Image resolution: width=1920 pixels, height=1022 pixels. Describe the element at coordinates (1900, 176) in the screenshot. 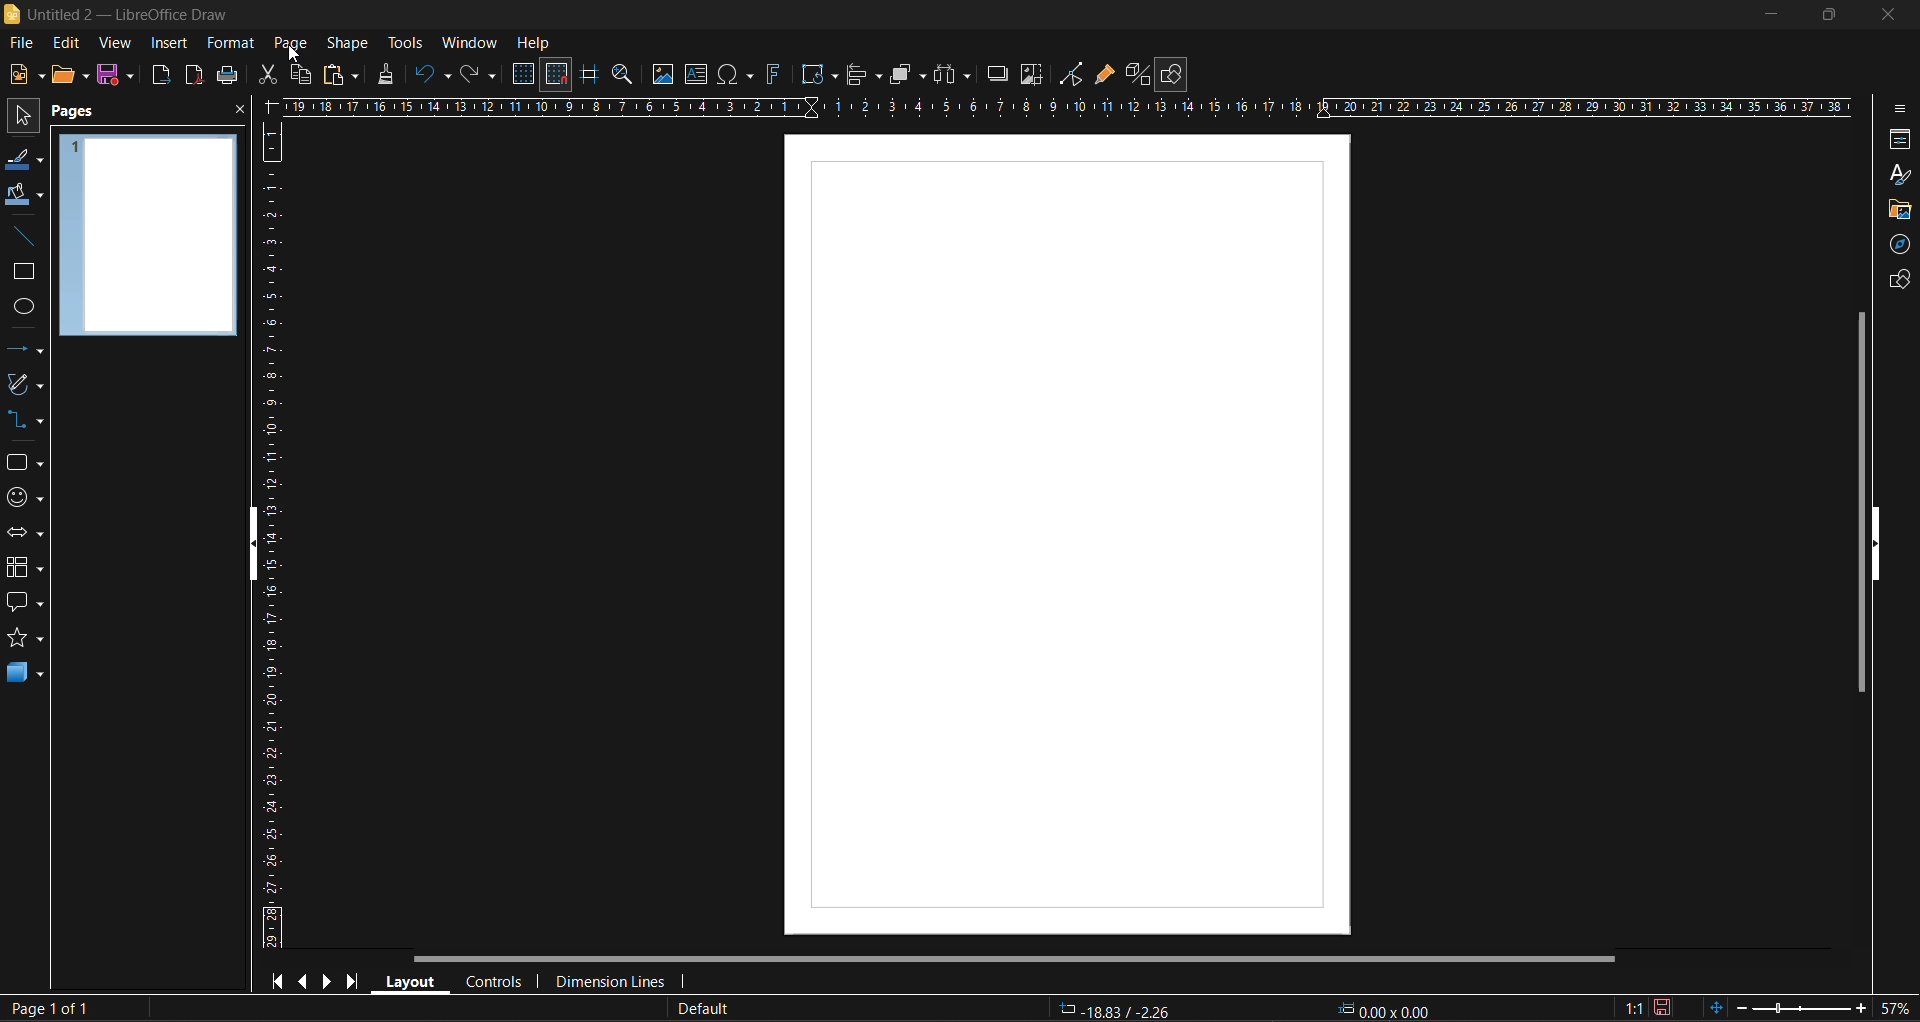

I see `styles` at that location.